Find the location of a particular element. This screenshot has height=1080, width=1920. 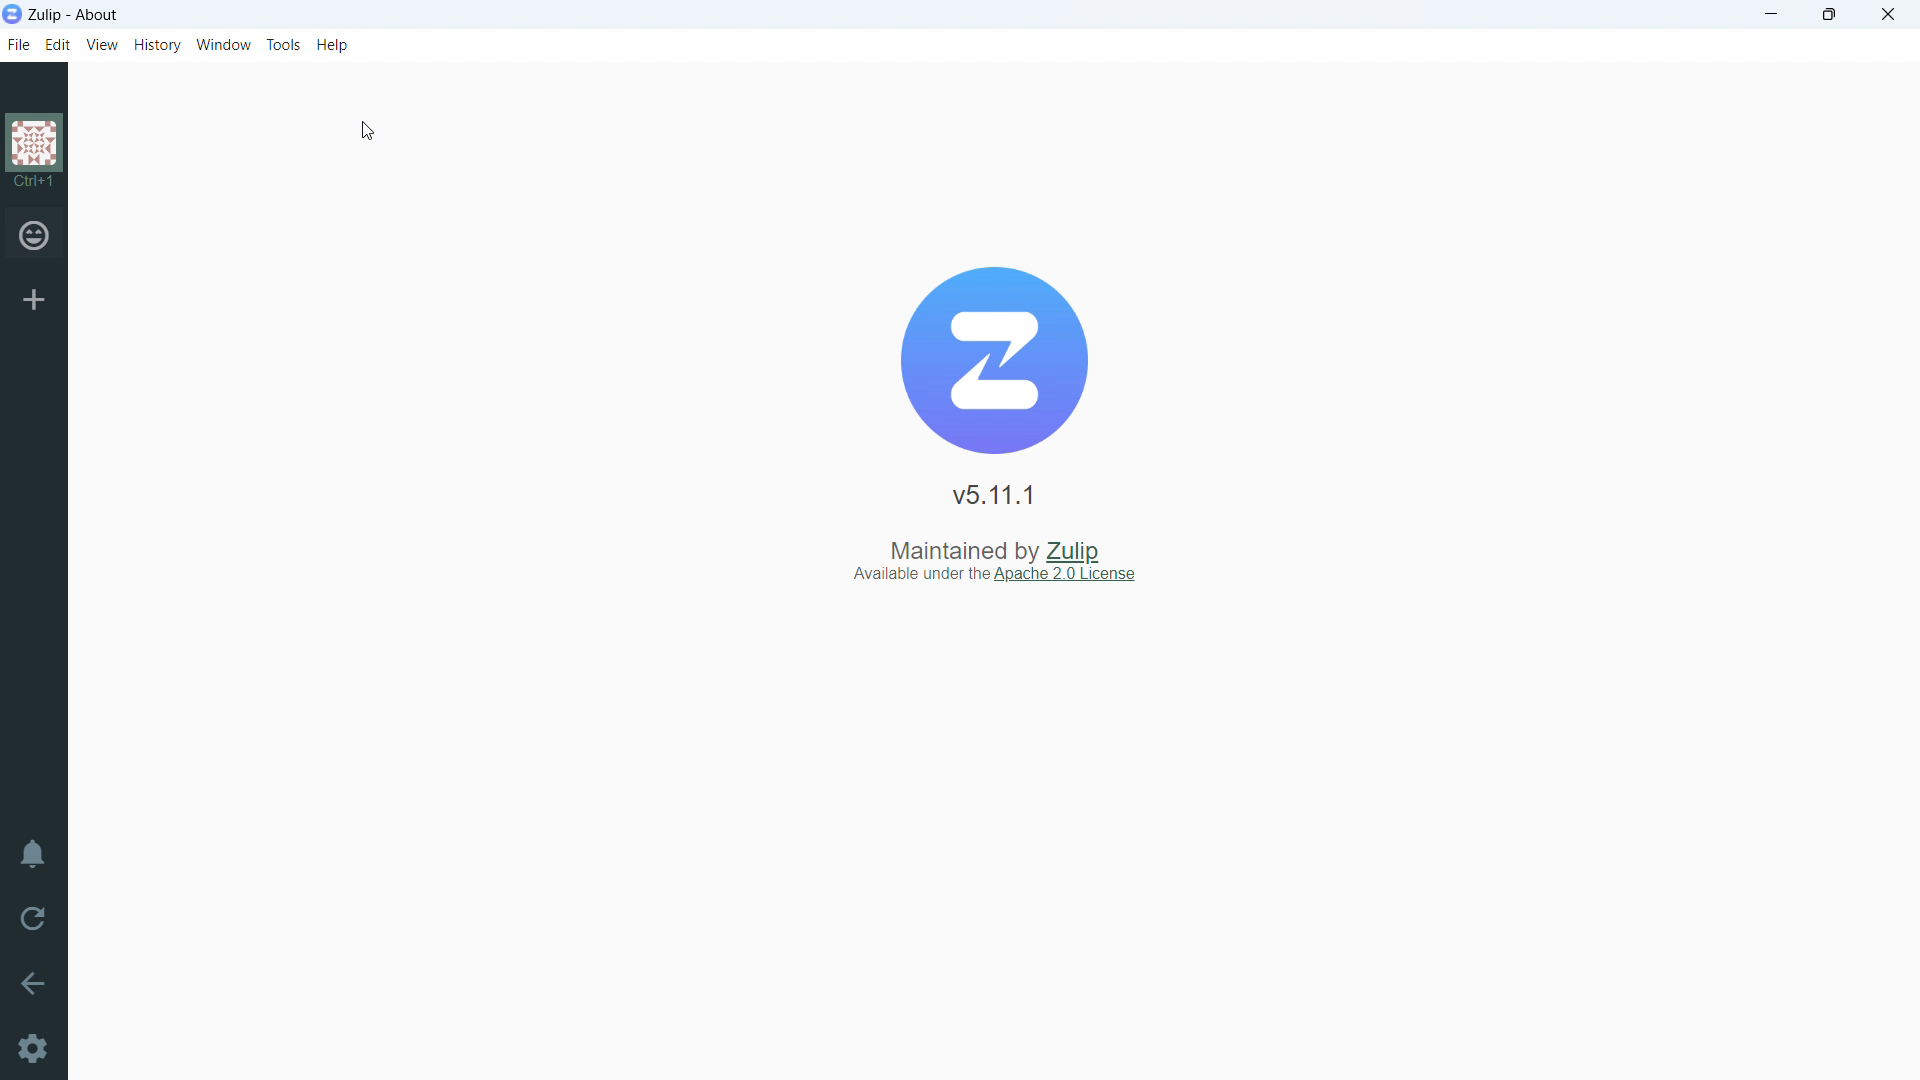

logo is located at coordinates (995, 361).